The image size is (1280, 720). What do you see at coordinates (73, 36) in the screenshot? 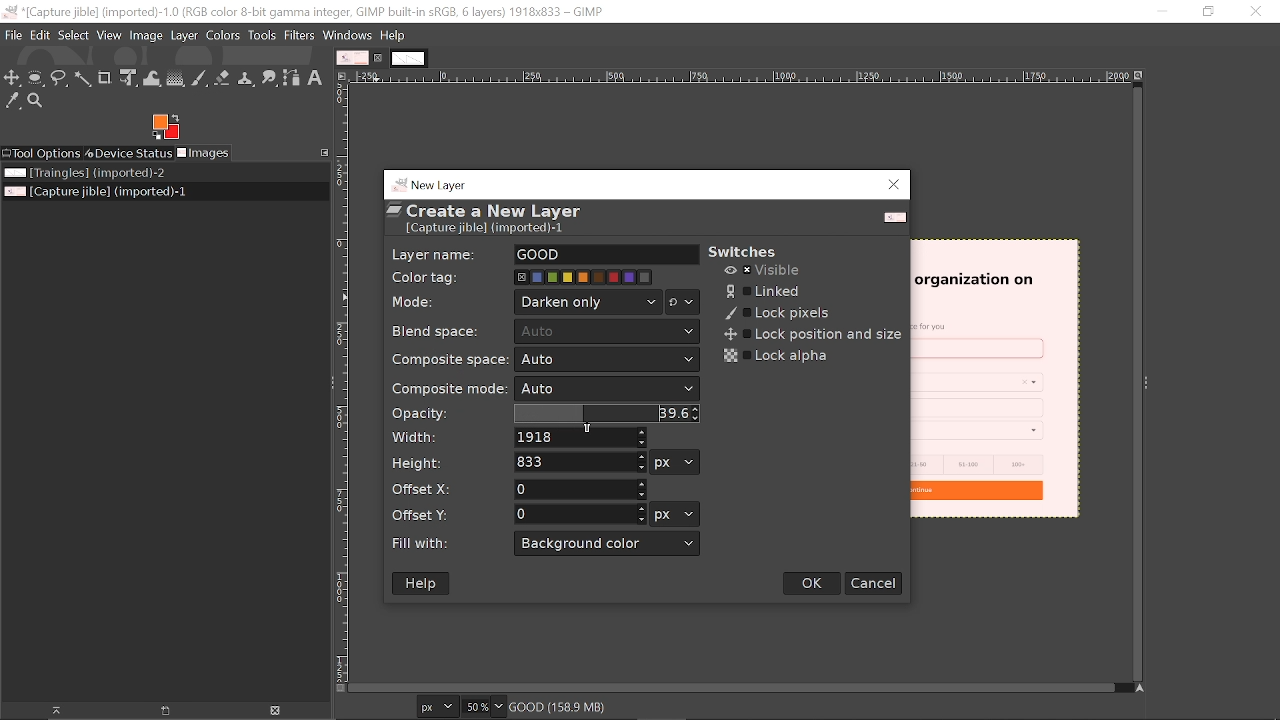
I see `Select` at bounding box center [73, 36].